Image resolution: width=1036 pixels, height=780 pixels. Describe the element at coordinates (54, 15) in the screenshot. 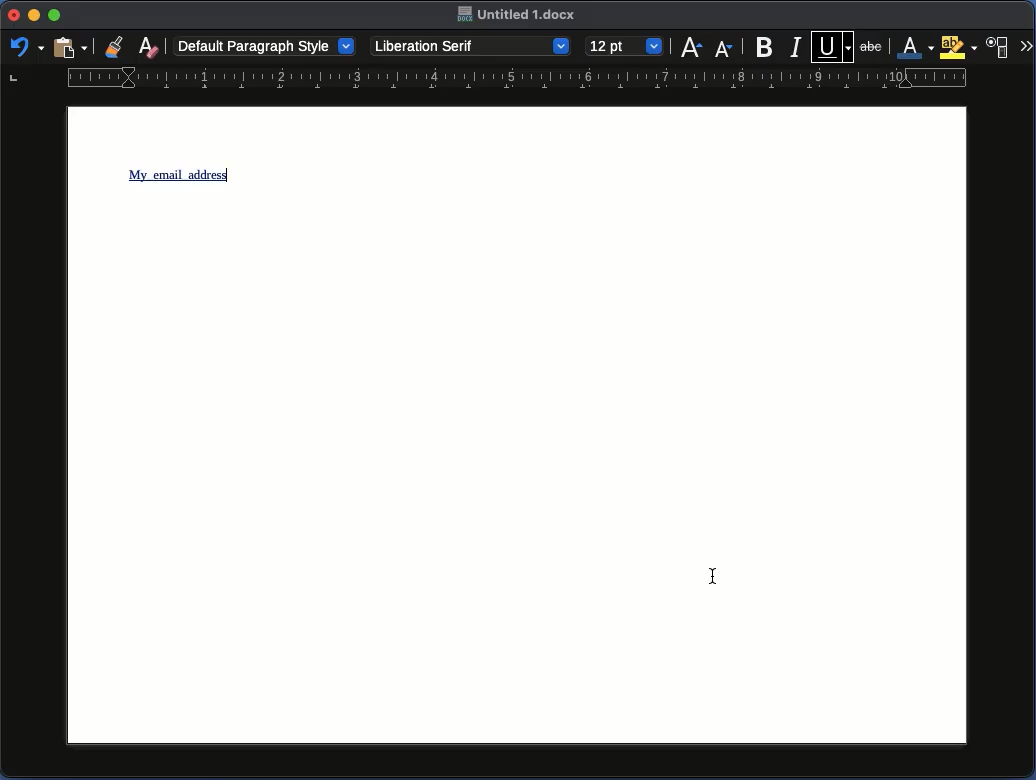

I see `Maximize` at that location.